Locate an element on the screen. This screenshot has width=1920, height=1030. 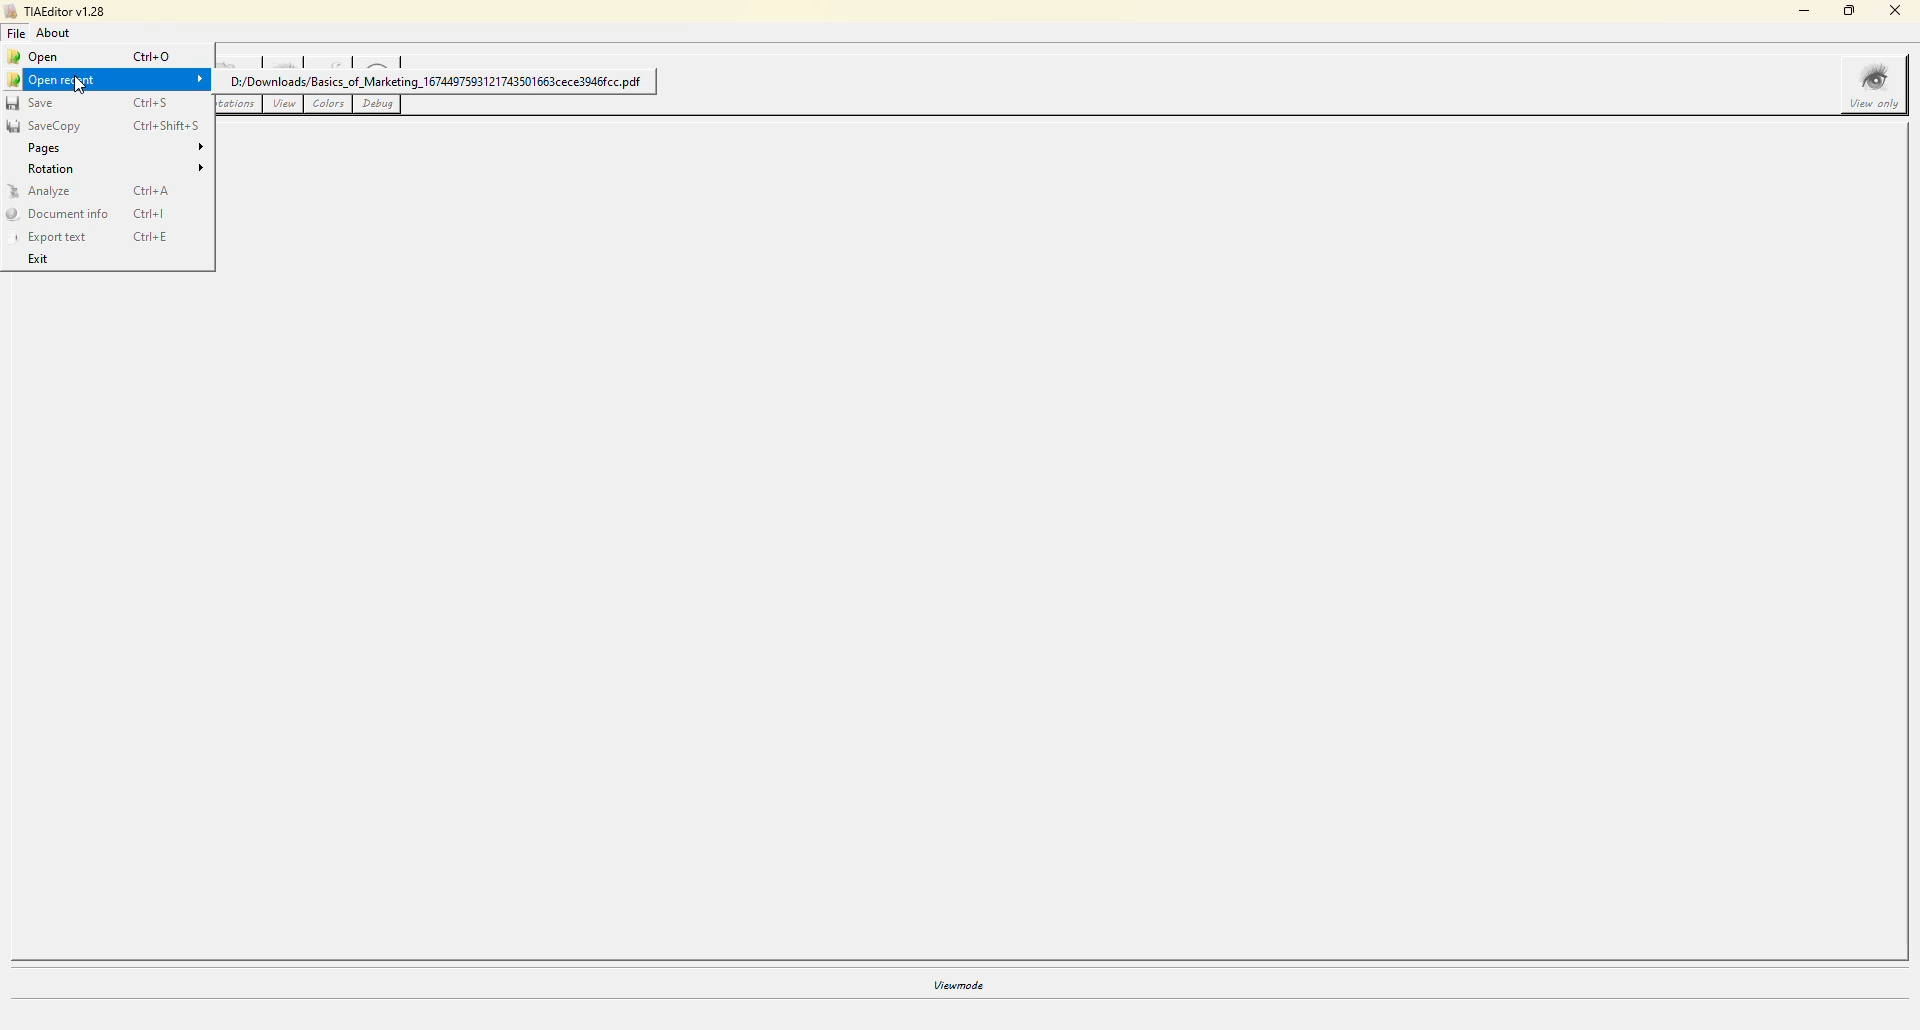
open recent is located at coordinates (108, 80).